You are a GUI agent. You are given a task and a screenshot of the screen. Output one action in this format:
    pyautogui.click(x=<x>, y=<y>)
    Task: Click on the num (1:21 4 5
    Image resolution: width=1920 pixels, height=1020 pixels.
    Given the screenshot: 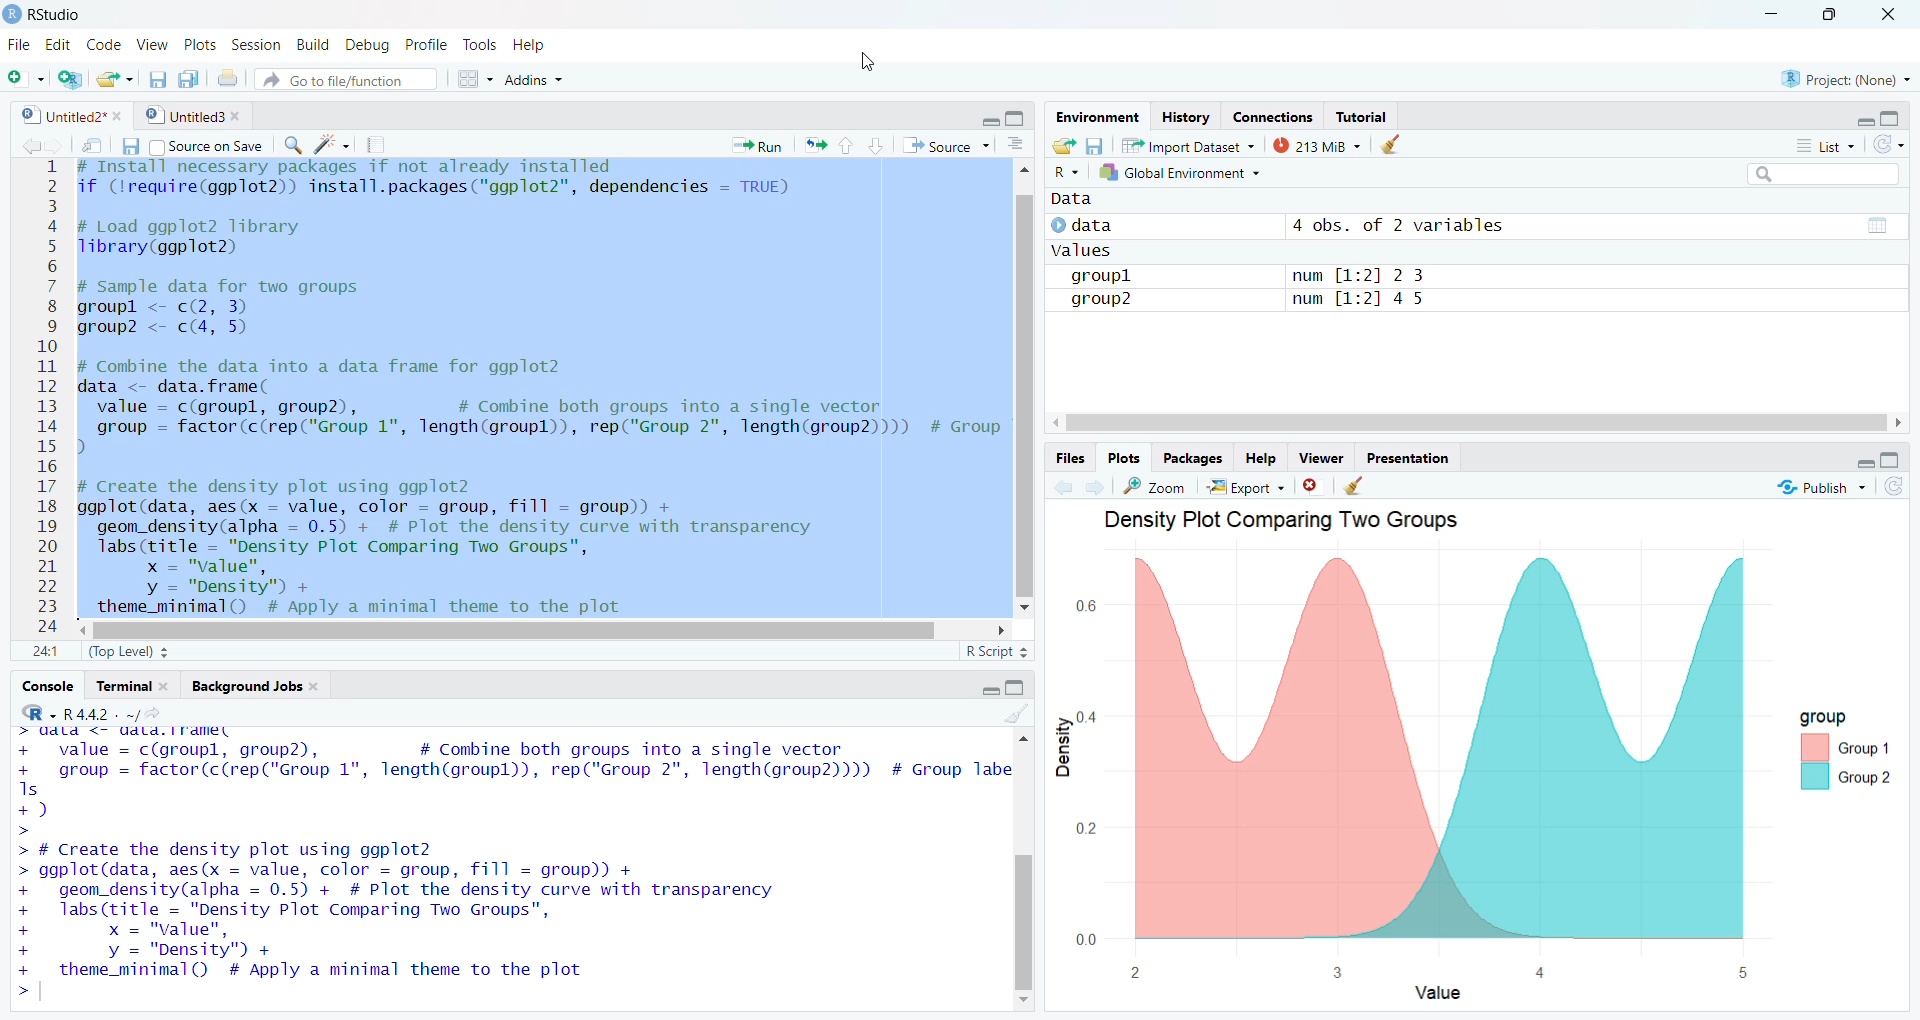 What is the action you would take?
    pyautogui.click(x=1364, y=303)
    